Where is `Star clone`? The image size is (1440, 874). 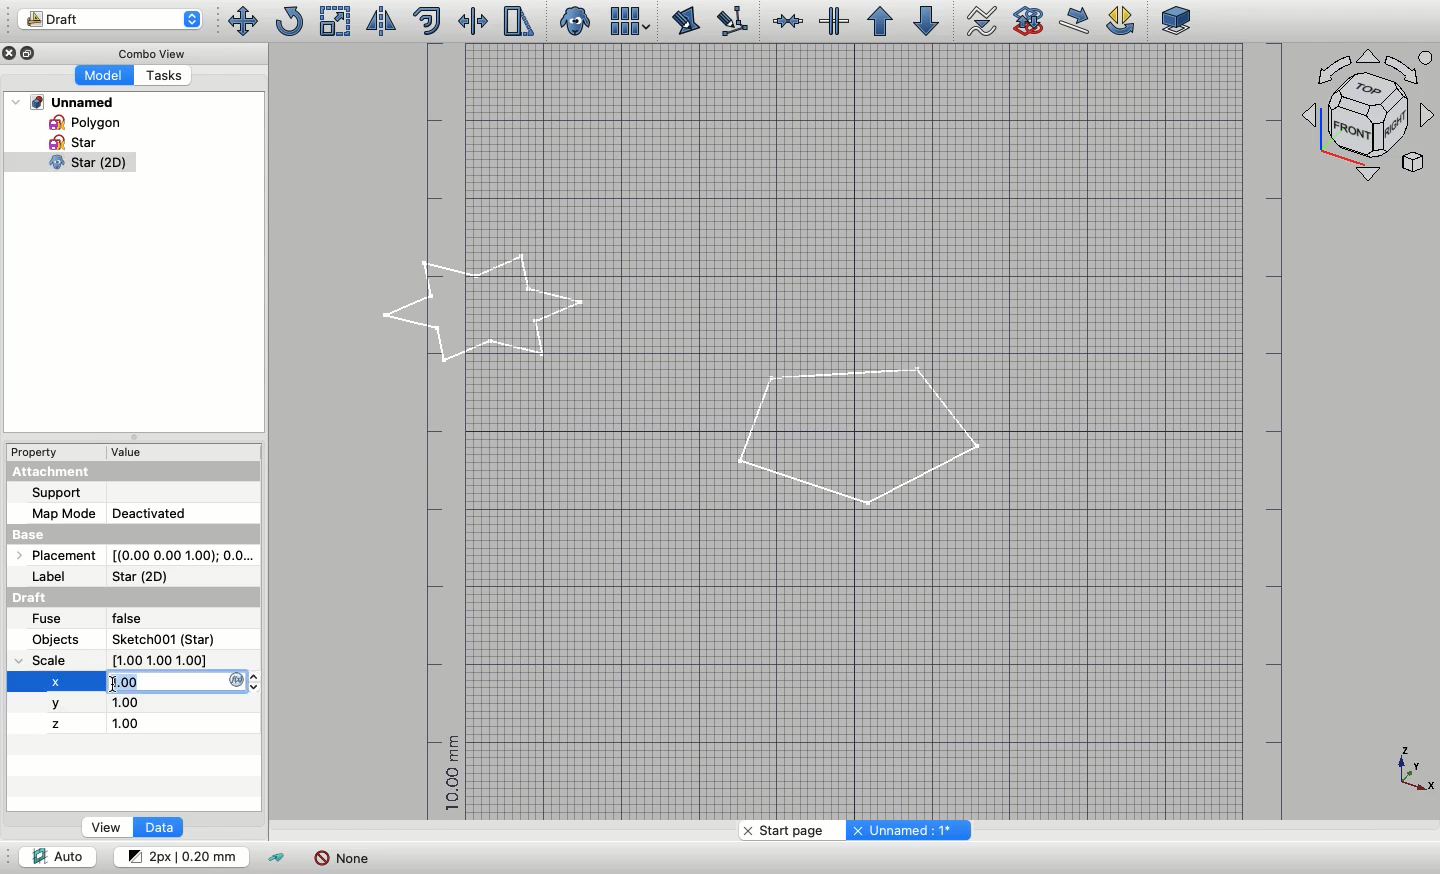
Star clone is located at coordinates (68, 163).